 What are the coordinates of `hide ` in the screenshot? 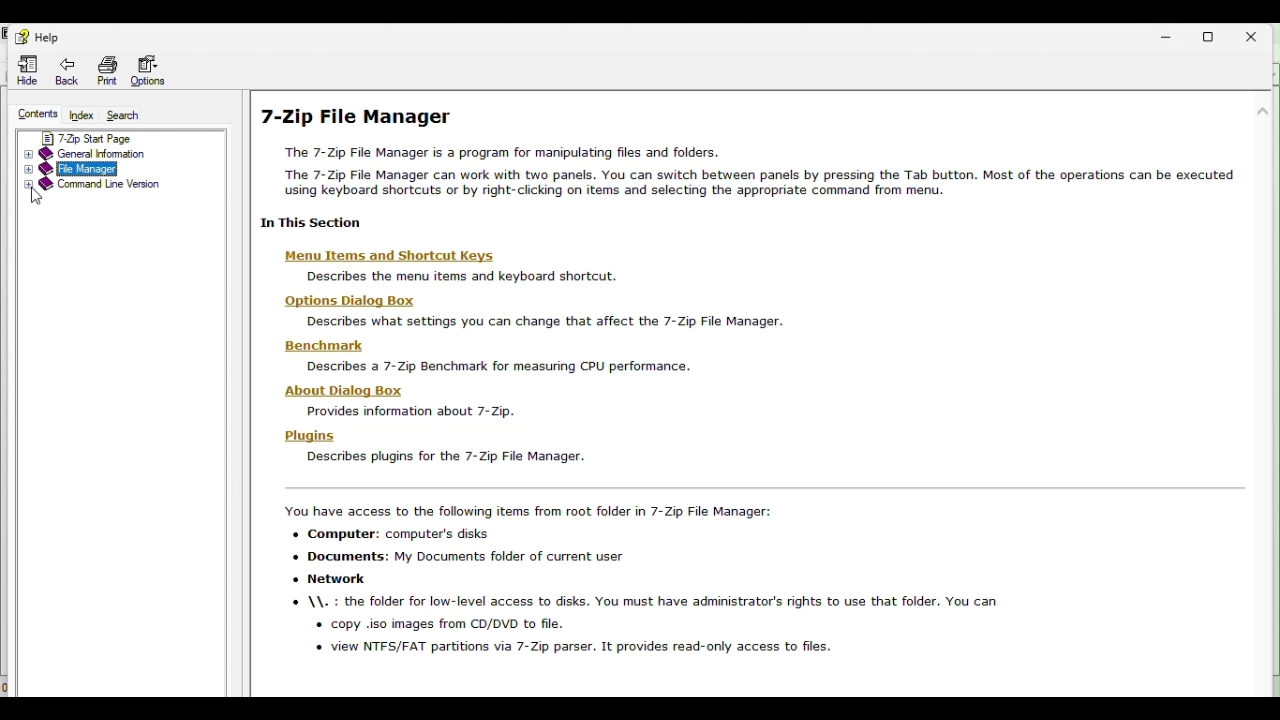 It's located at (24, 71).